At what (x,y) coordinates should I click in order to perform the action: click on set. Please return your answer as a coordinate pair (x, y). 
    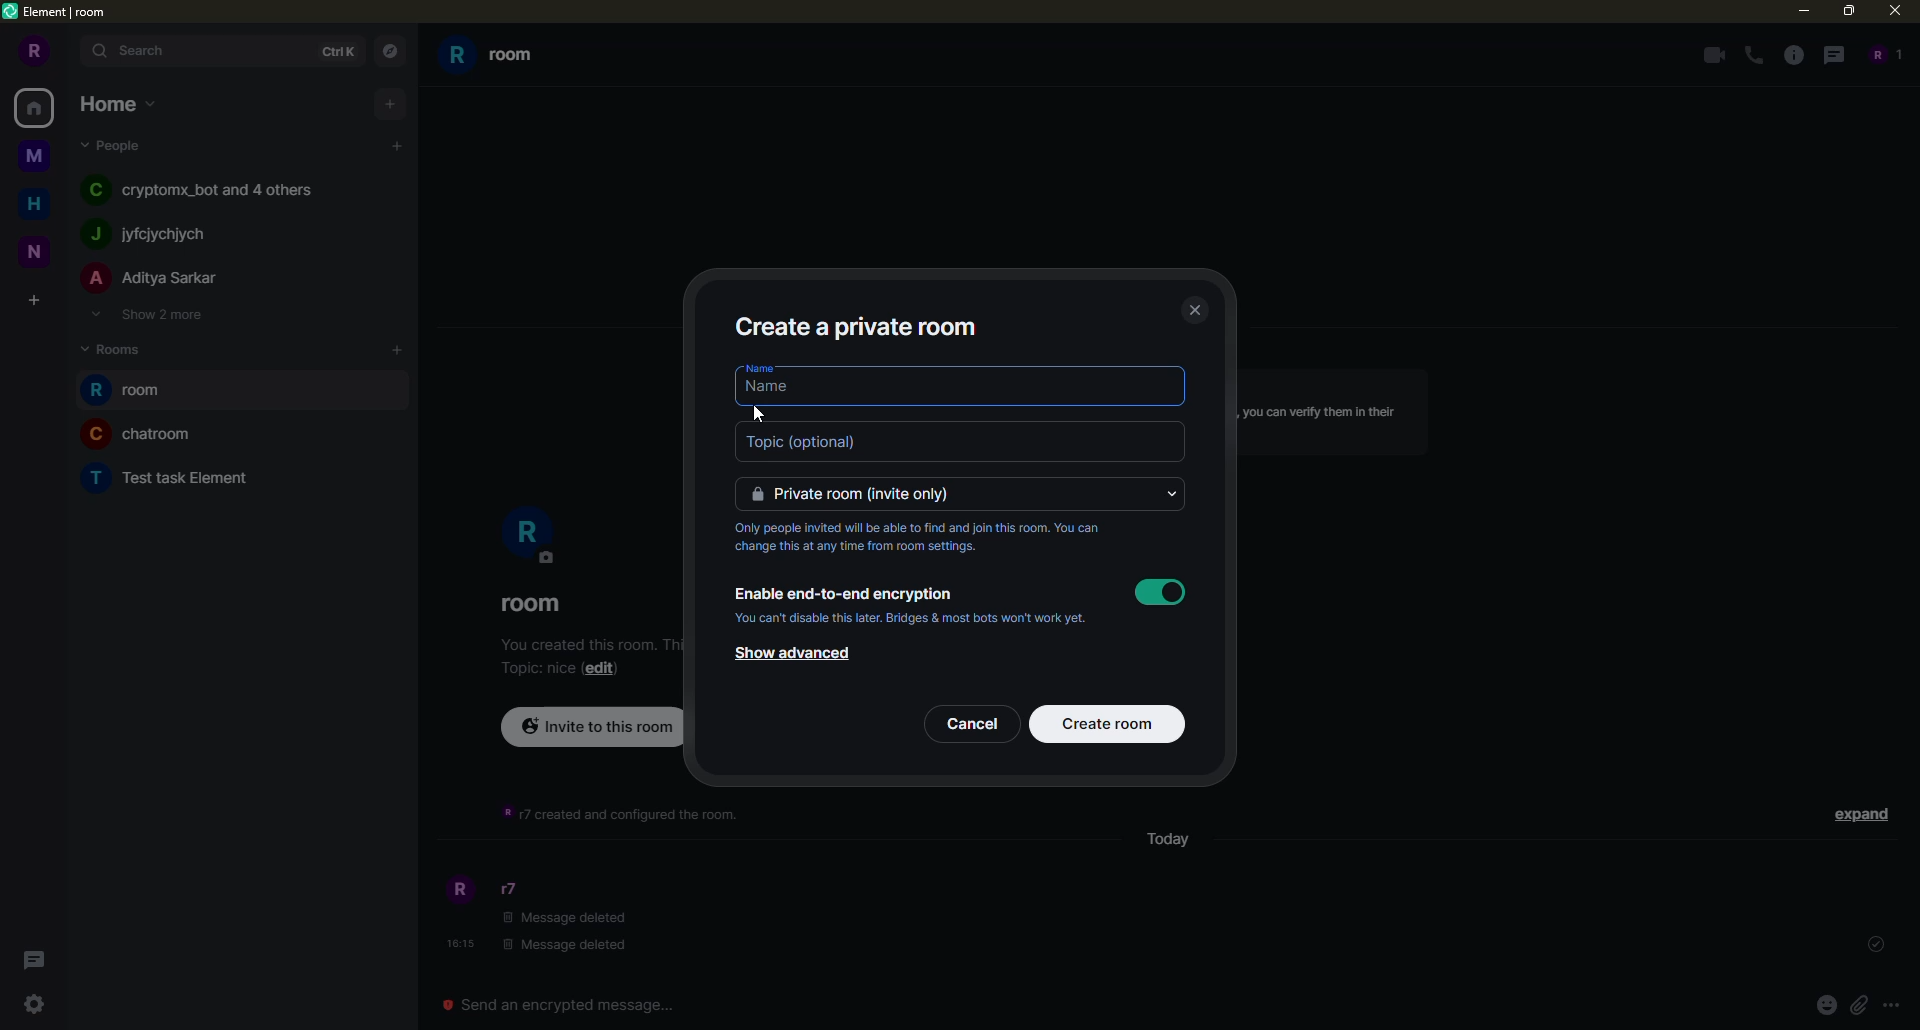
    Looking at the image, I should click on (1878, 943).